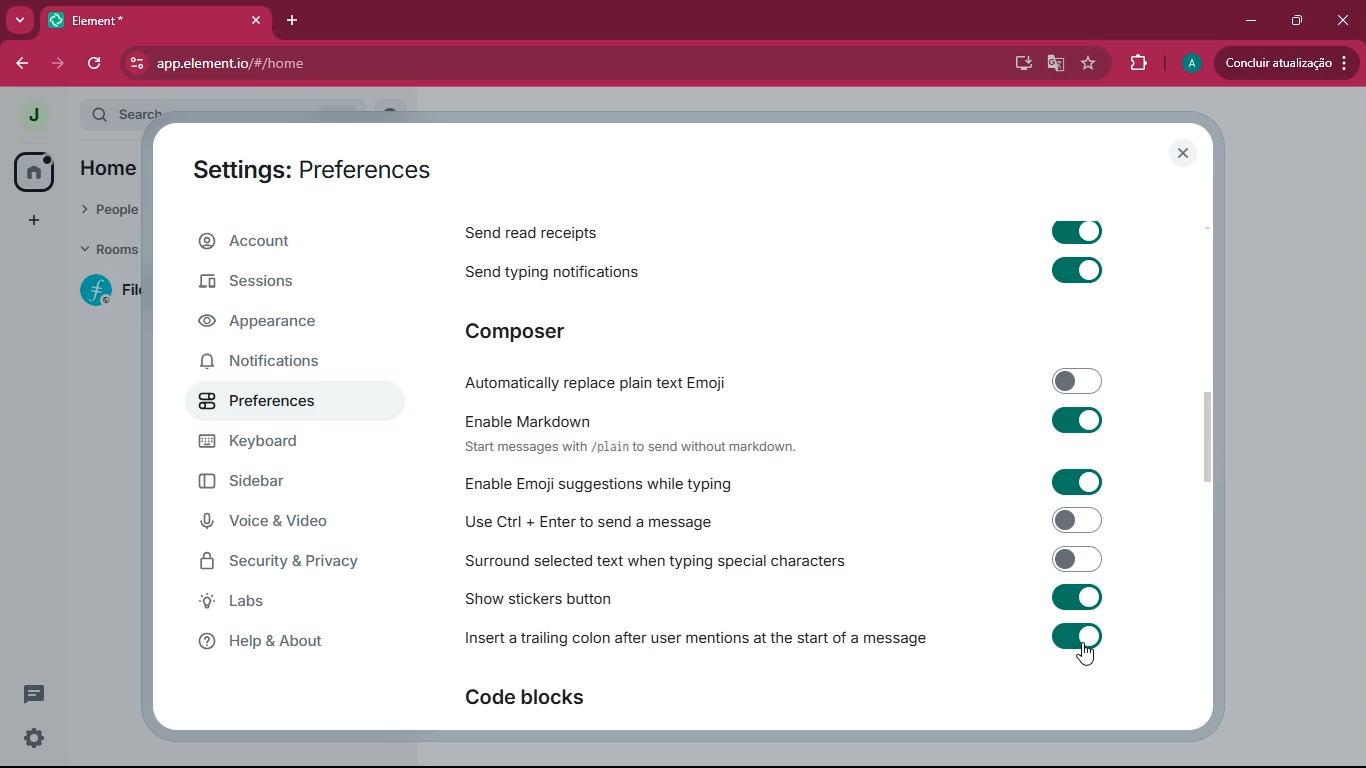 Image resolution: width=1366 pixels, height=768 pixels. Describe the element at coordinates (32, 220) in the screenshot. I see `add` at that location.